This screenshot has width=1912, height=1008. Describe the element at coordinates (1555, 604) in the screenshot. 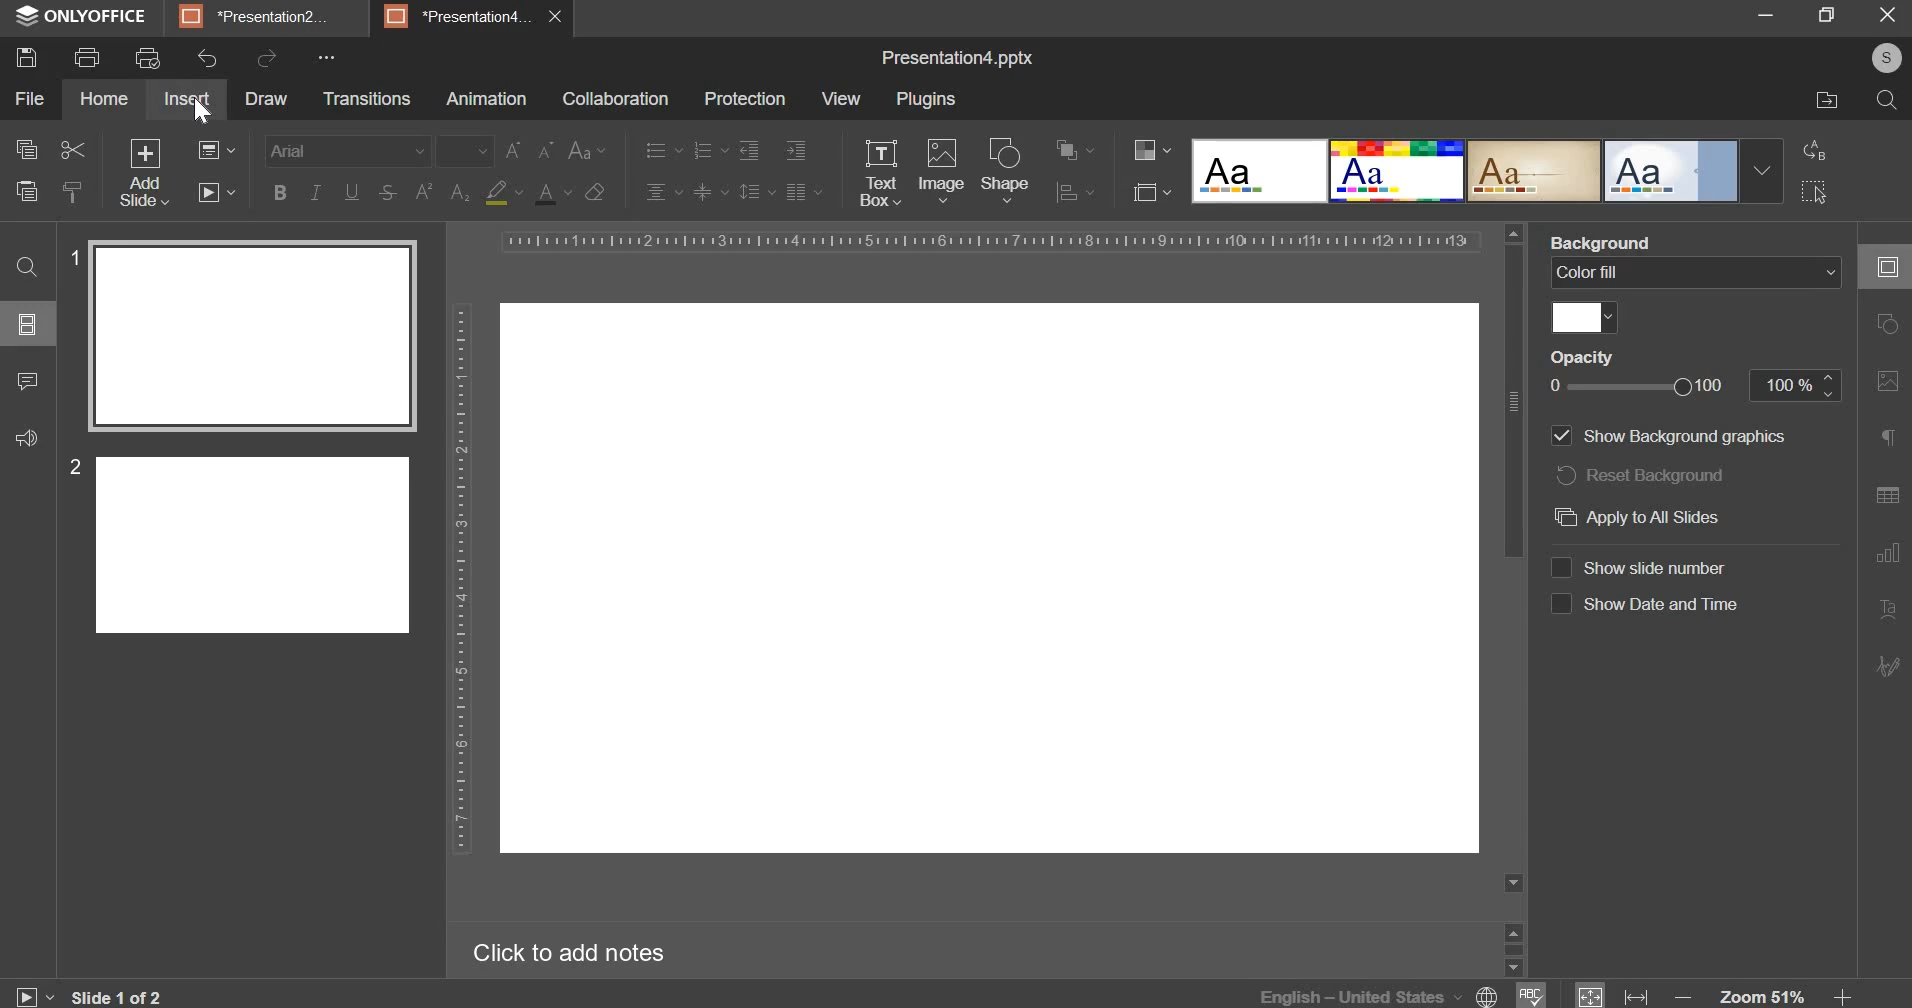

I see `show date & time` at that location.